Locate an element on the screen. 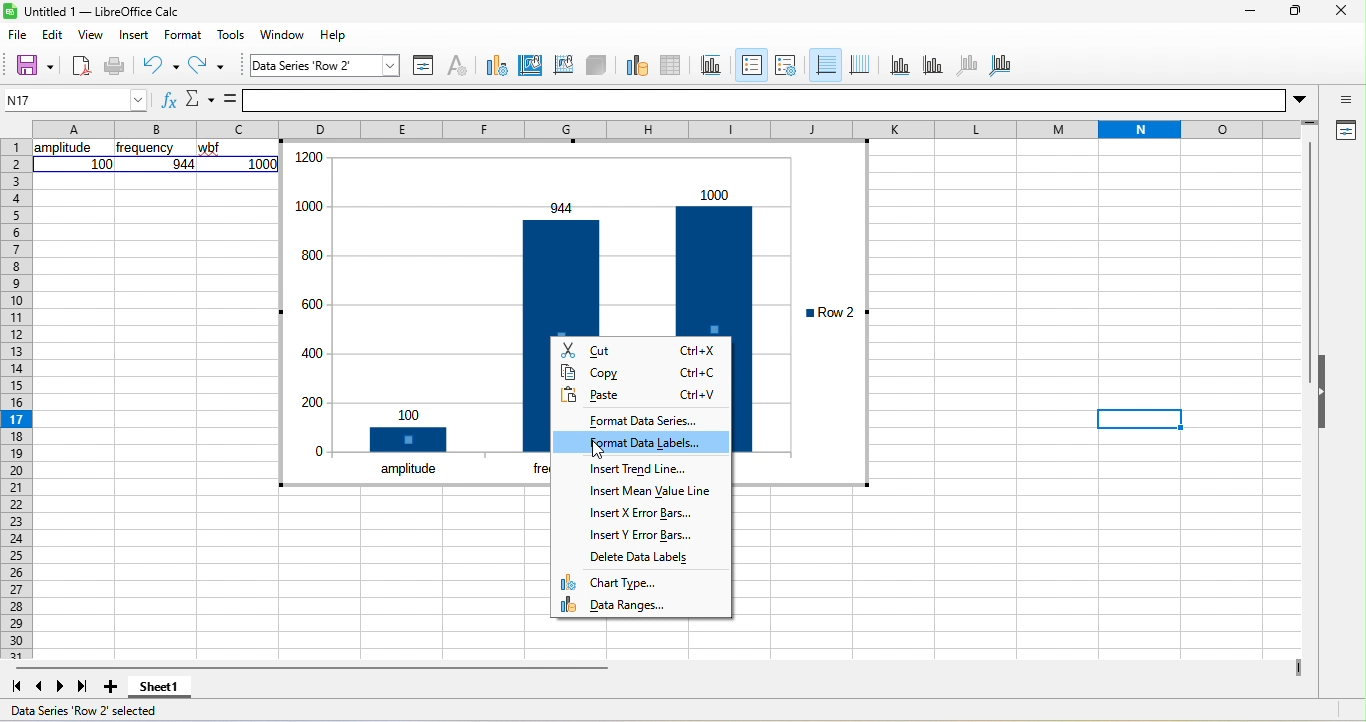  minimize is located at coordinates (1248, 10).